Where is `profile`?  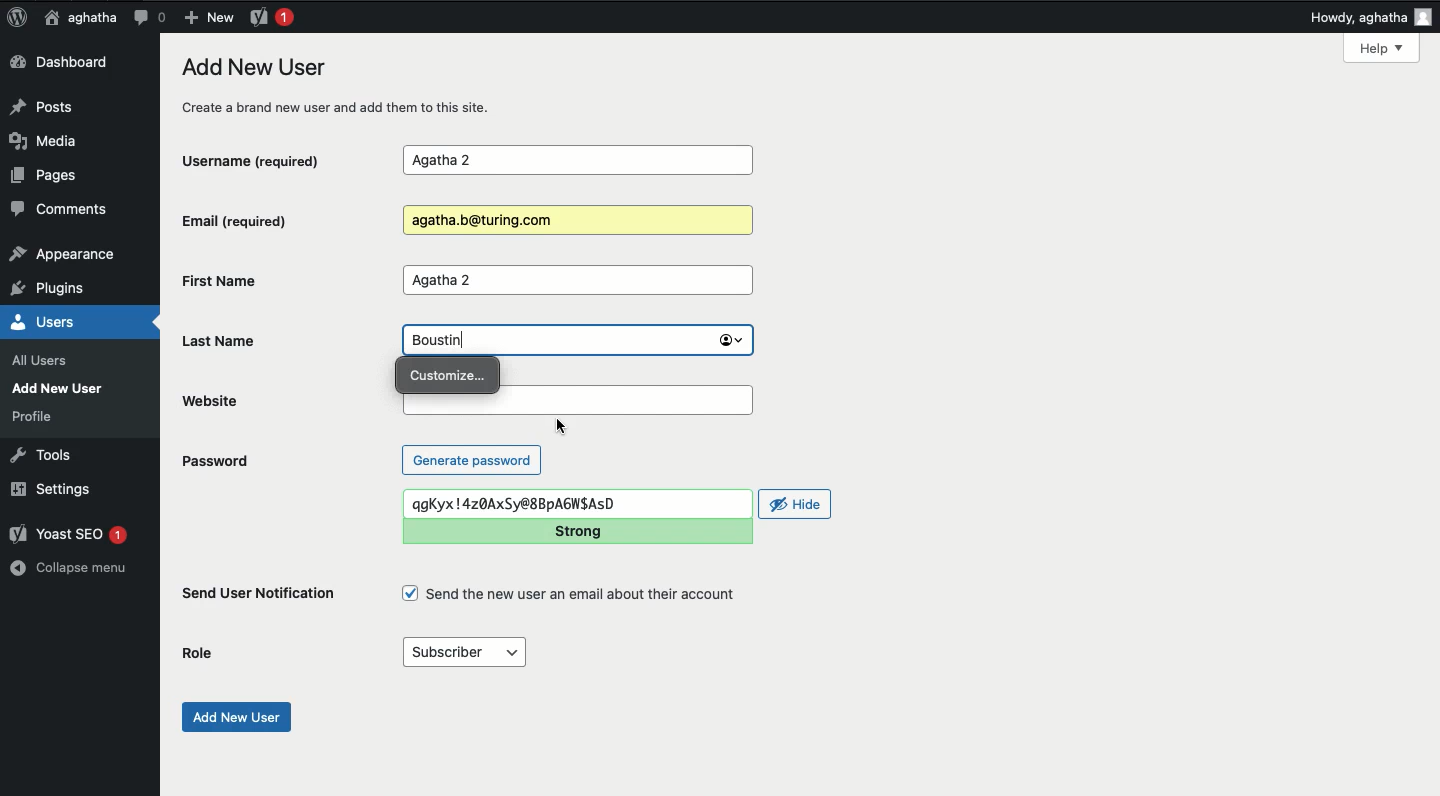
profile is located at coordinates (38, 416).